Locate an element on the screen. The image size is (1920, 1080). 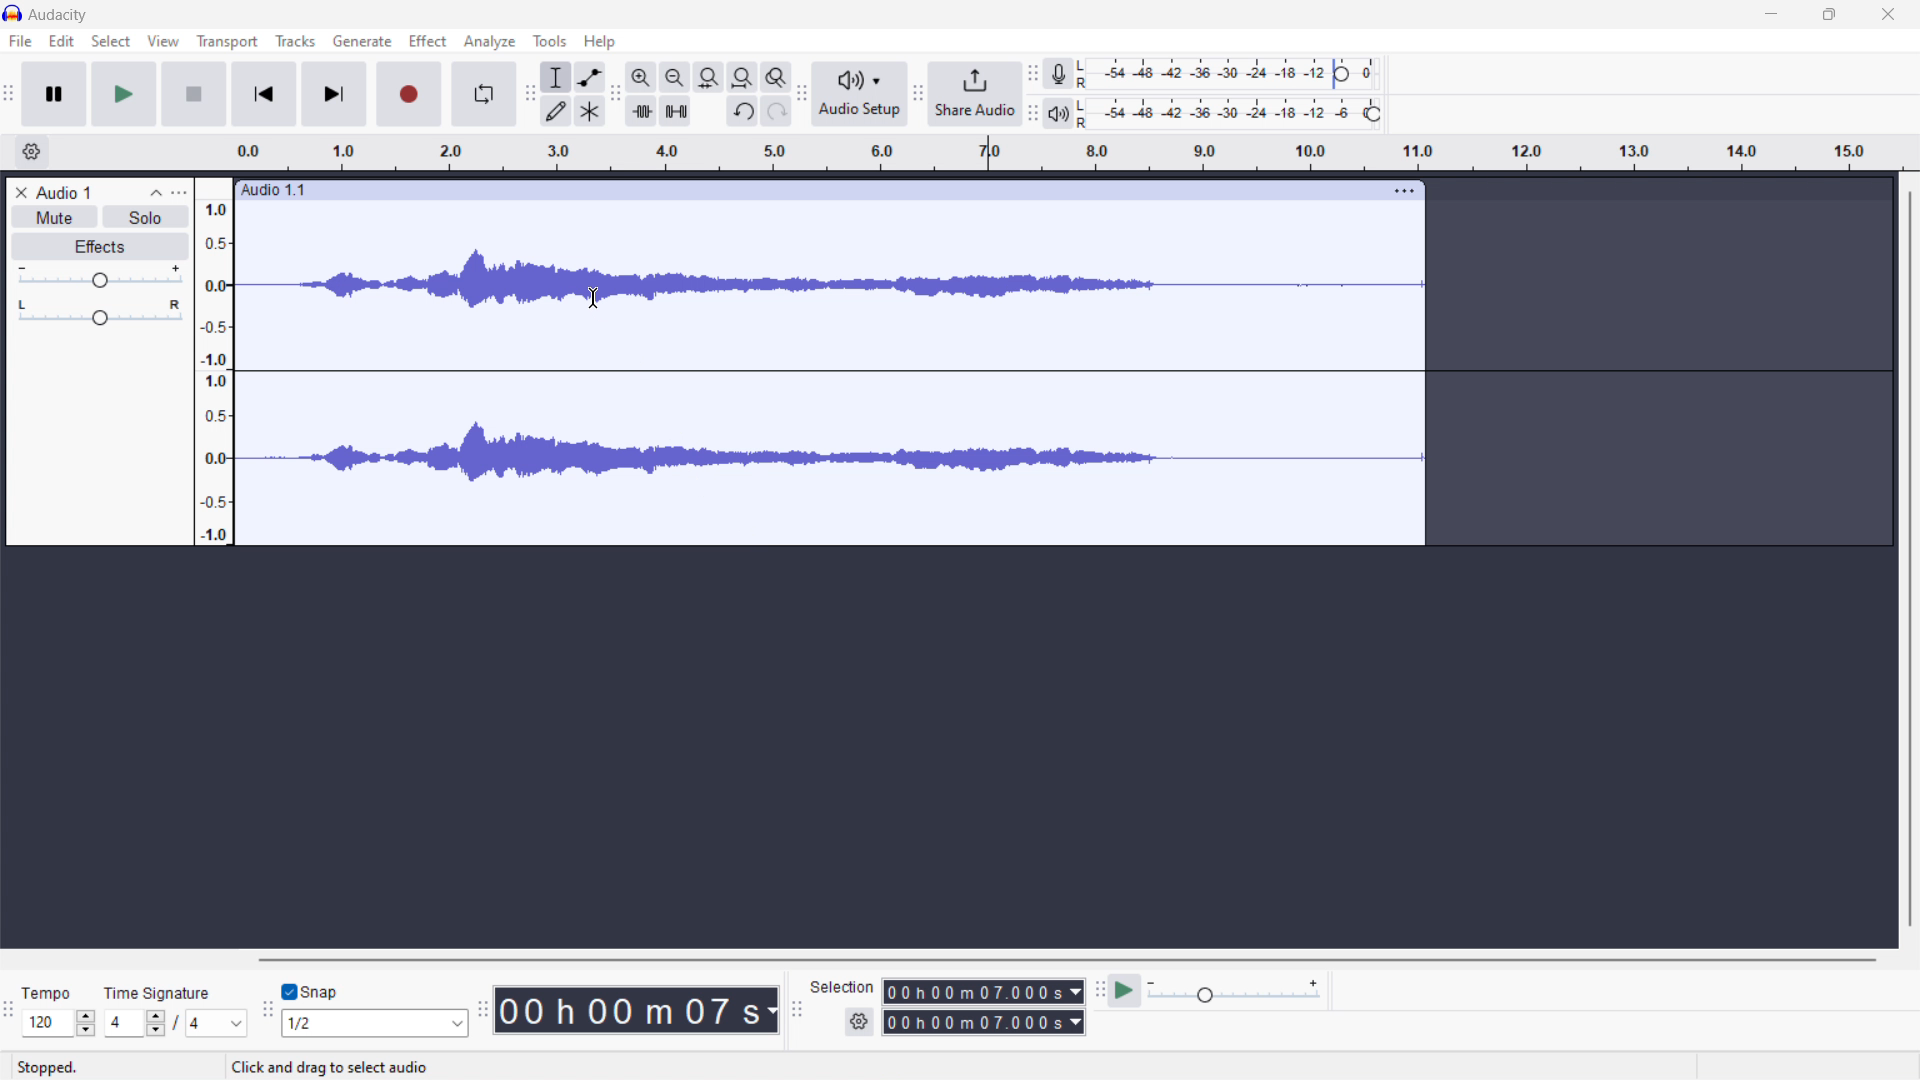
play at speed is located at coordinates (1125, 991).